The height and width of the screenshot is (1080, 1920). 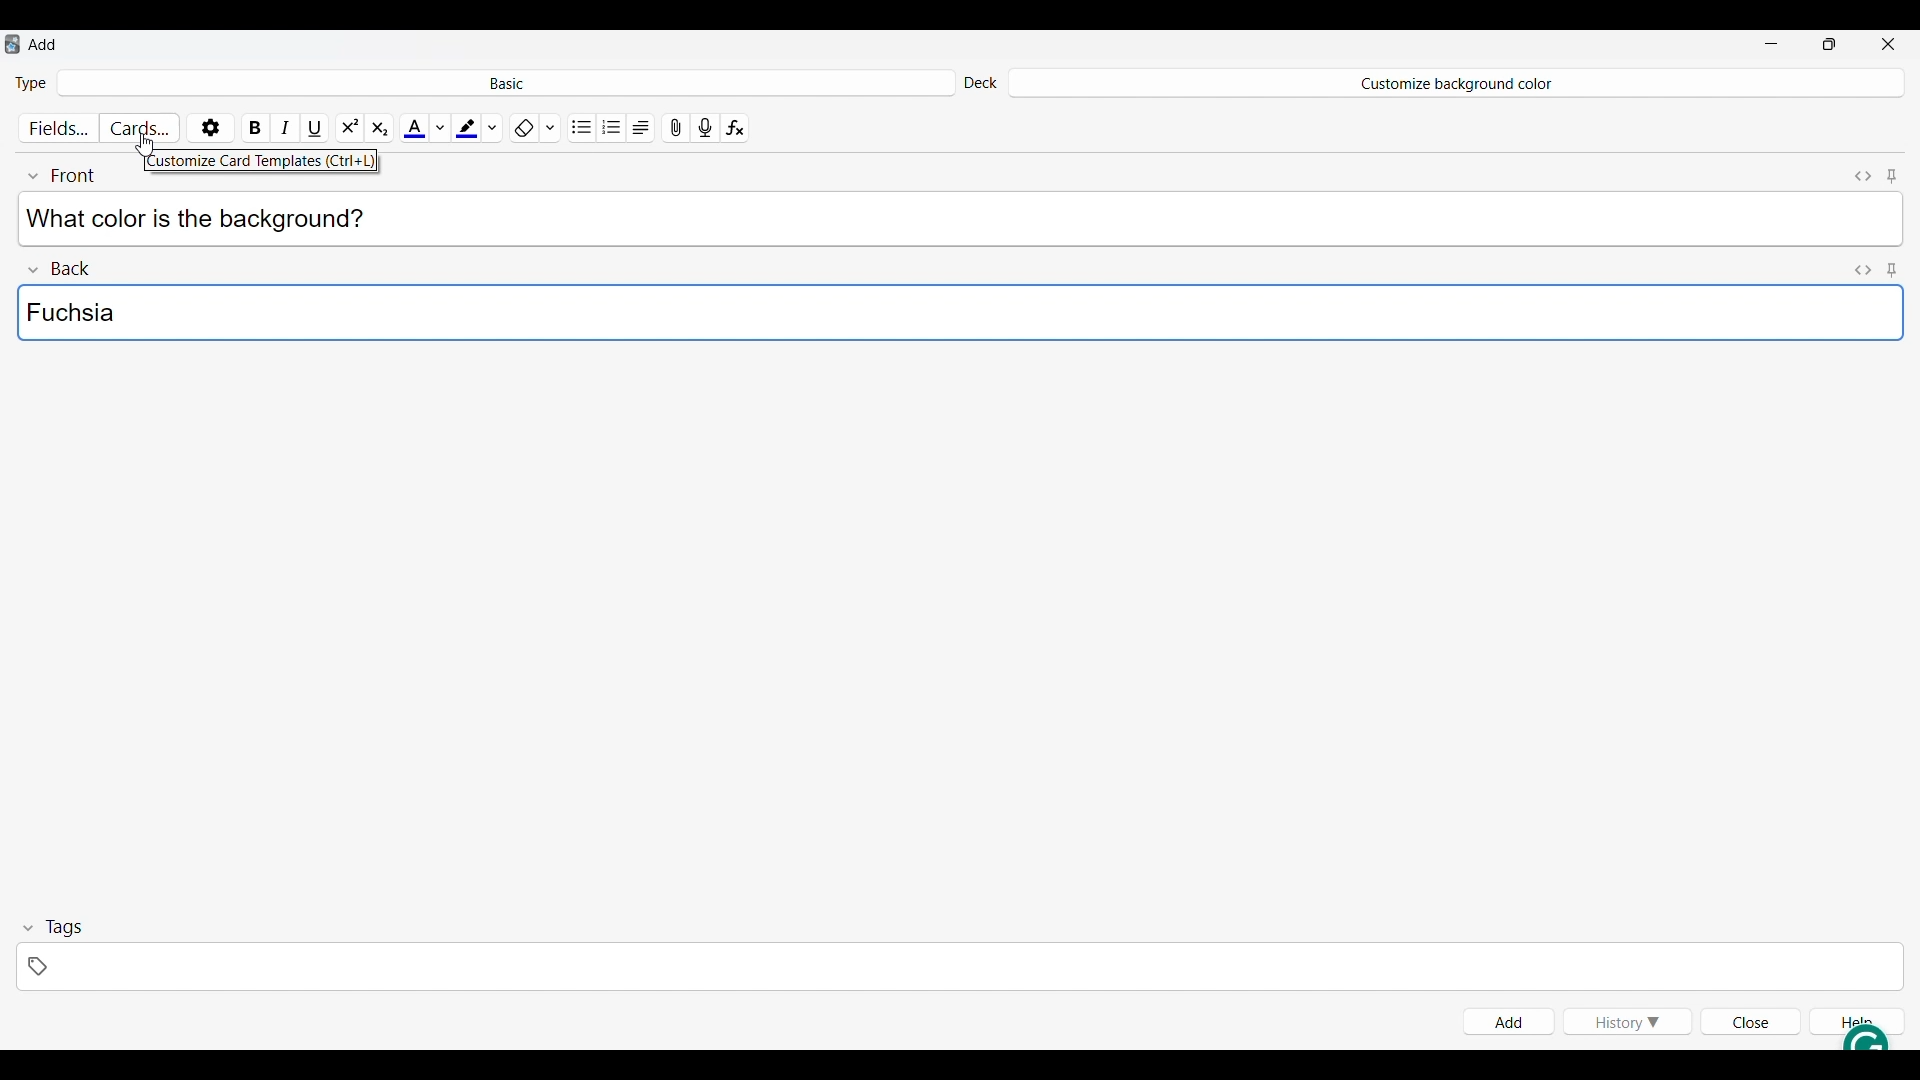 I want to click on Show interface in smaller tab, so click(x=1830, y=44).